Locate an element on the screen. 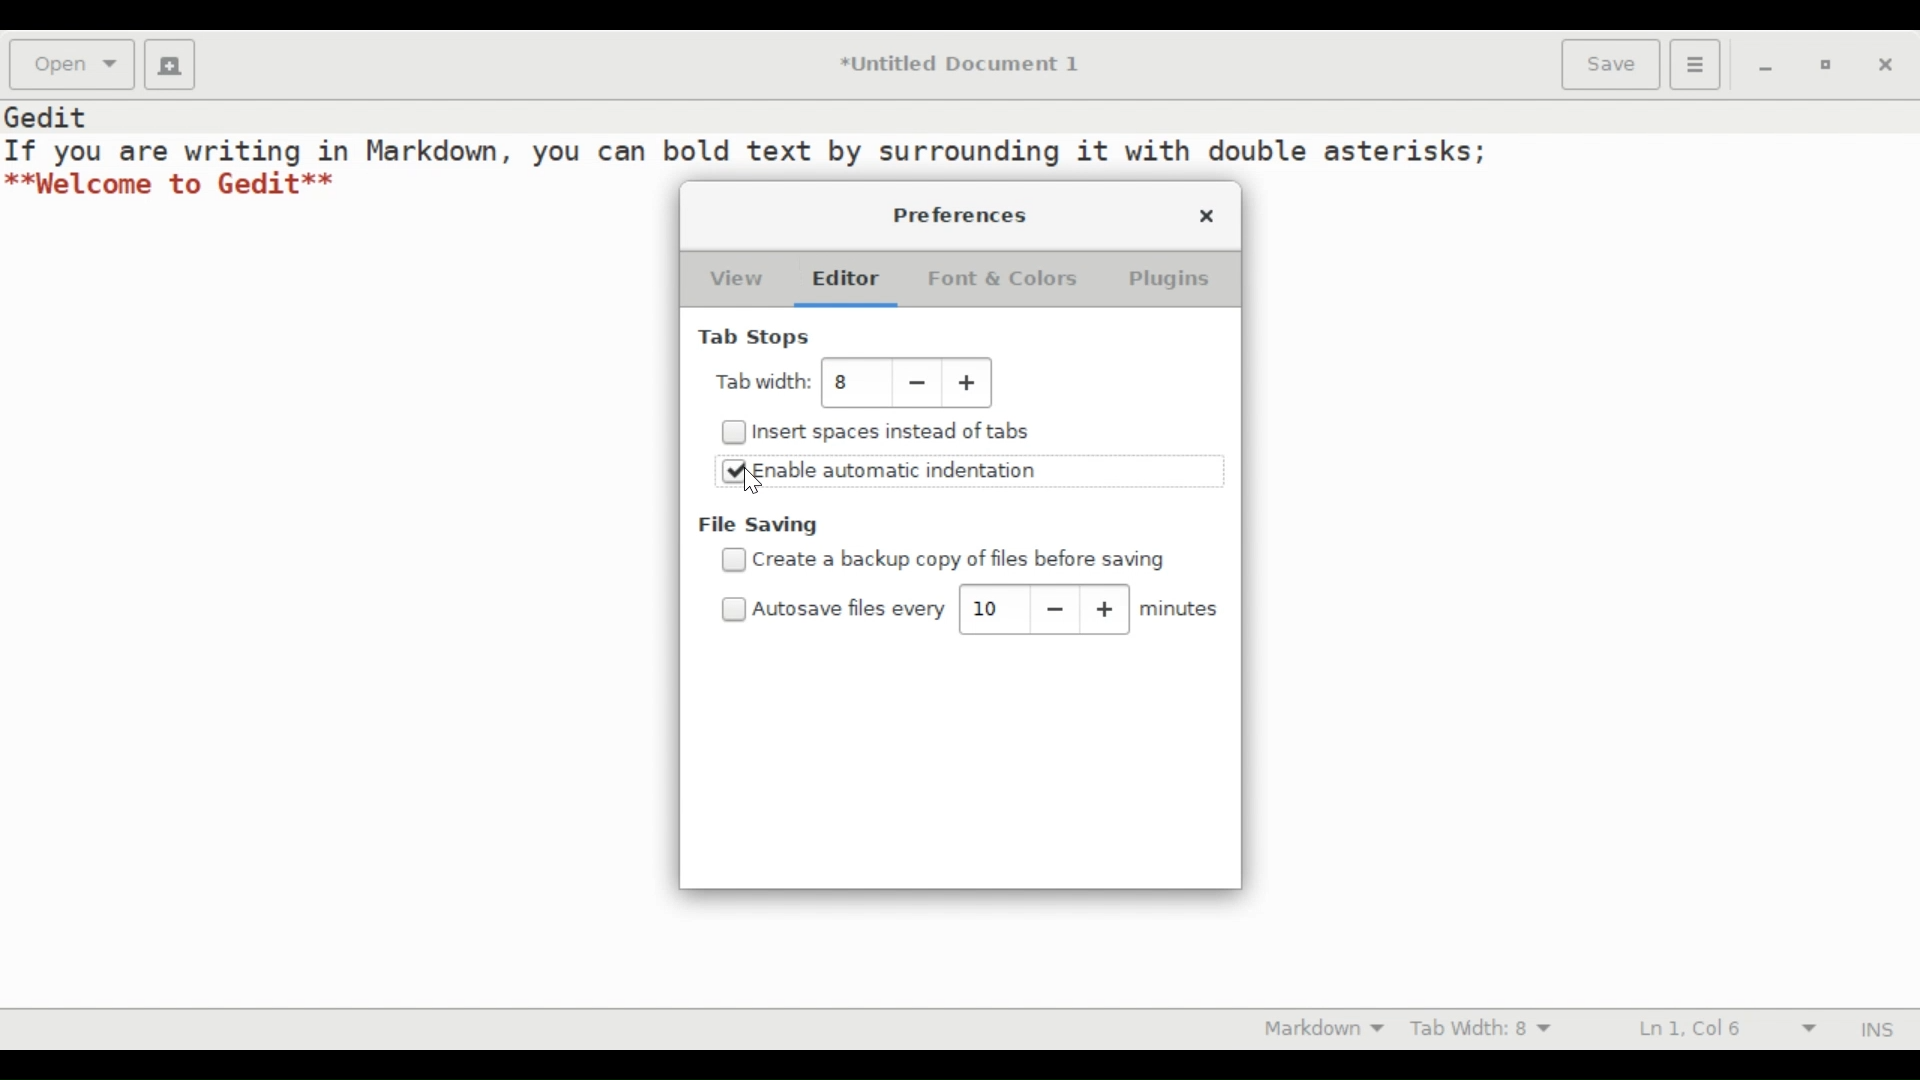 This screenshot has width=1920, height=1080. Checked Checkbox is located at coordinates (734, 470).